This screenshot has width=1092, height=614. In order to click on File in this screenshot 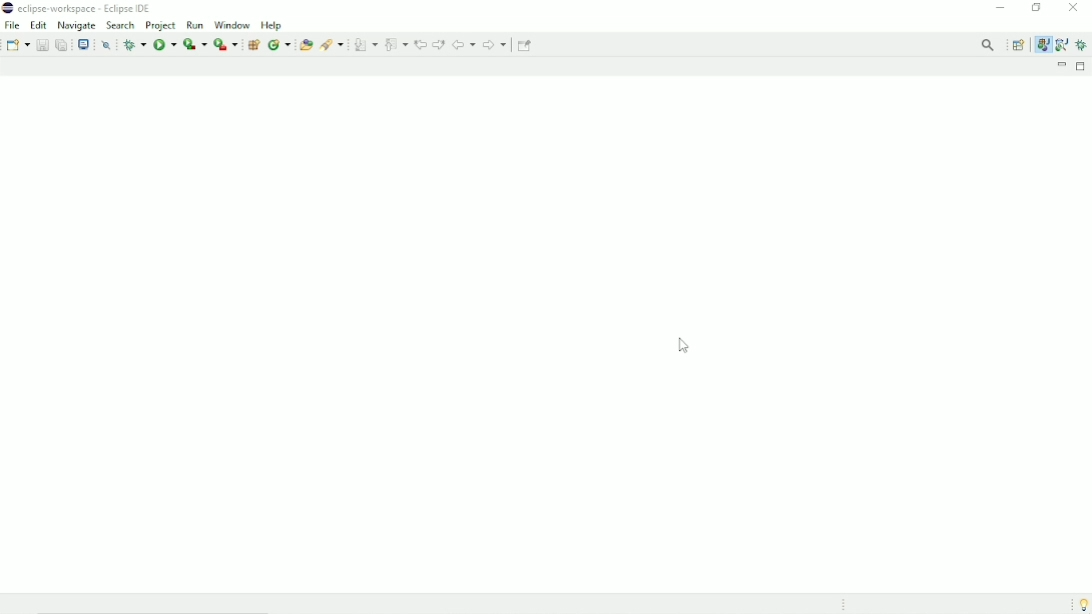, I will do `click(12, 25)`.